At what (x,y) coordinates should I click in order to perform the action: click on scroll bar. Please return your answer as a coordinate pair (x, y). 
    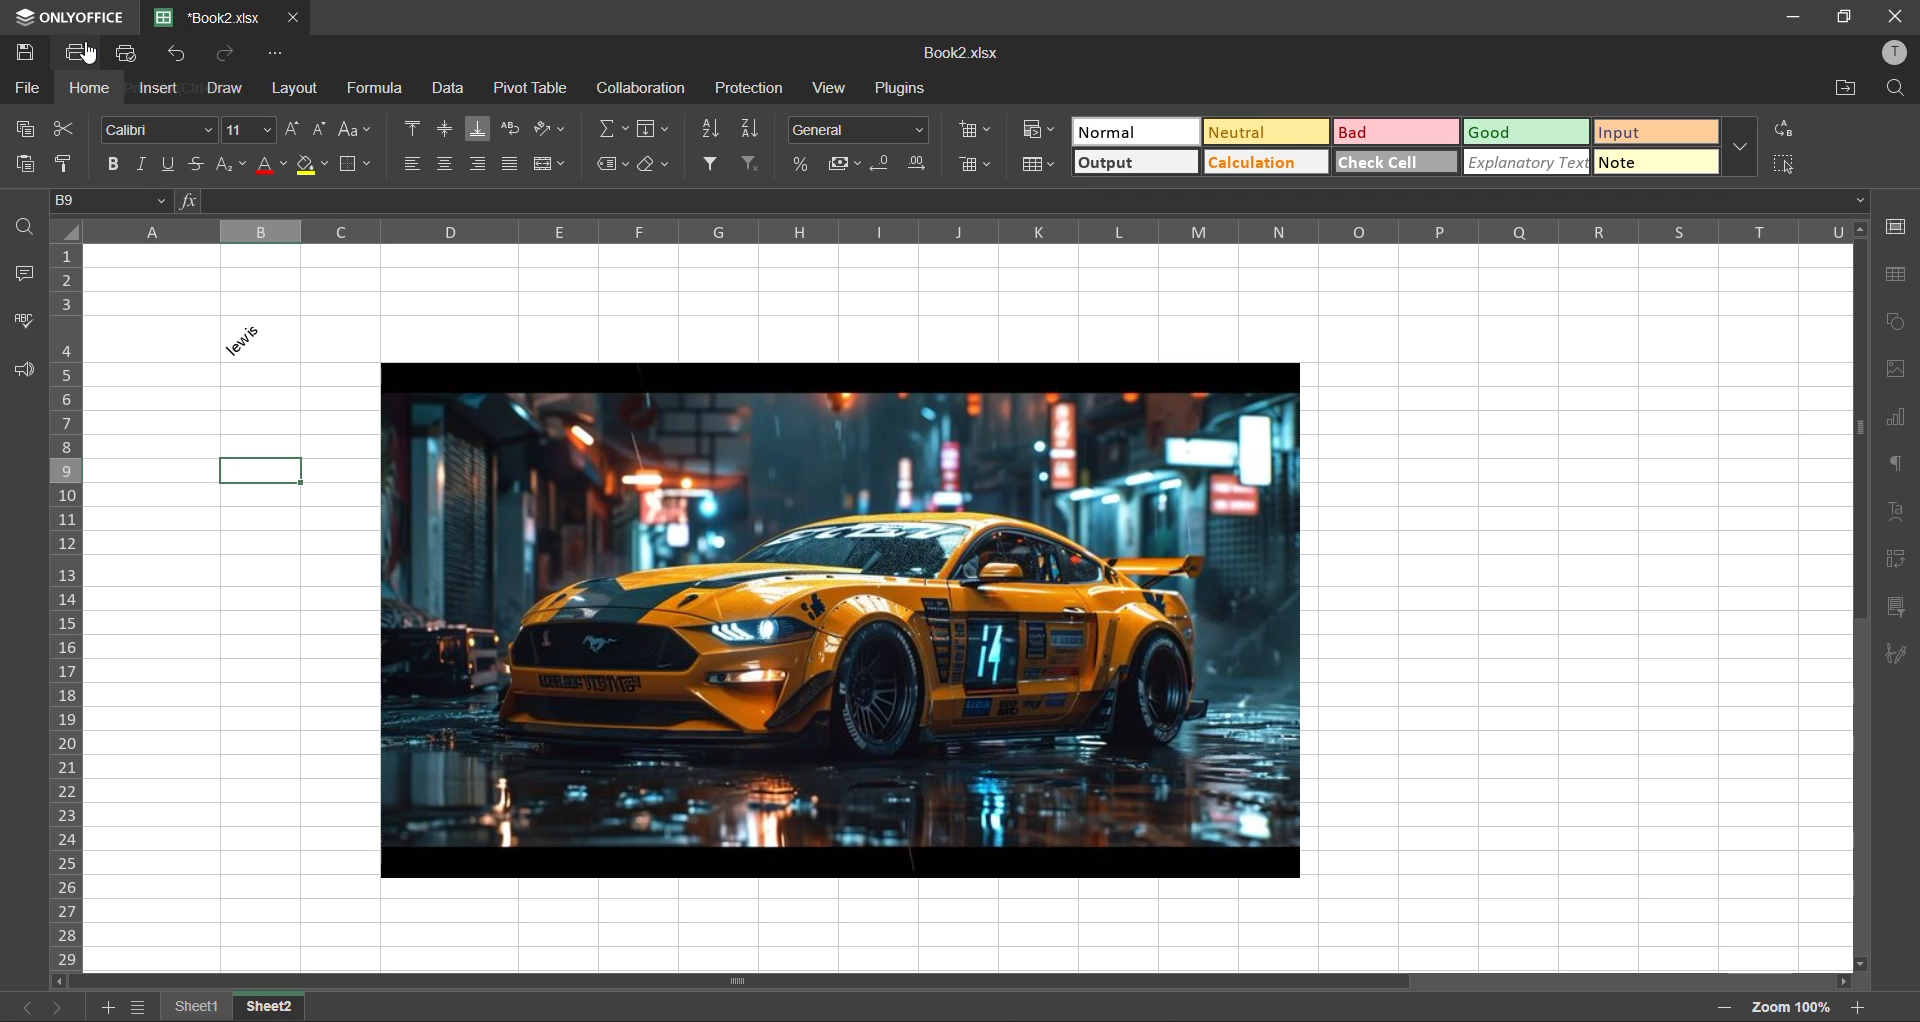
    Looking at the image, I should click on (1862, 428).